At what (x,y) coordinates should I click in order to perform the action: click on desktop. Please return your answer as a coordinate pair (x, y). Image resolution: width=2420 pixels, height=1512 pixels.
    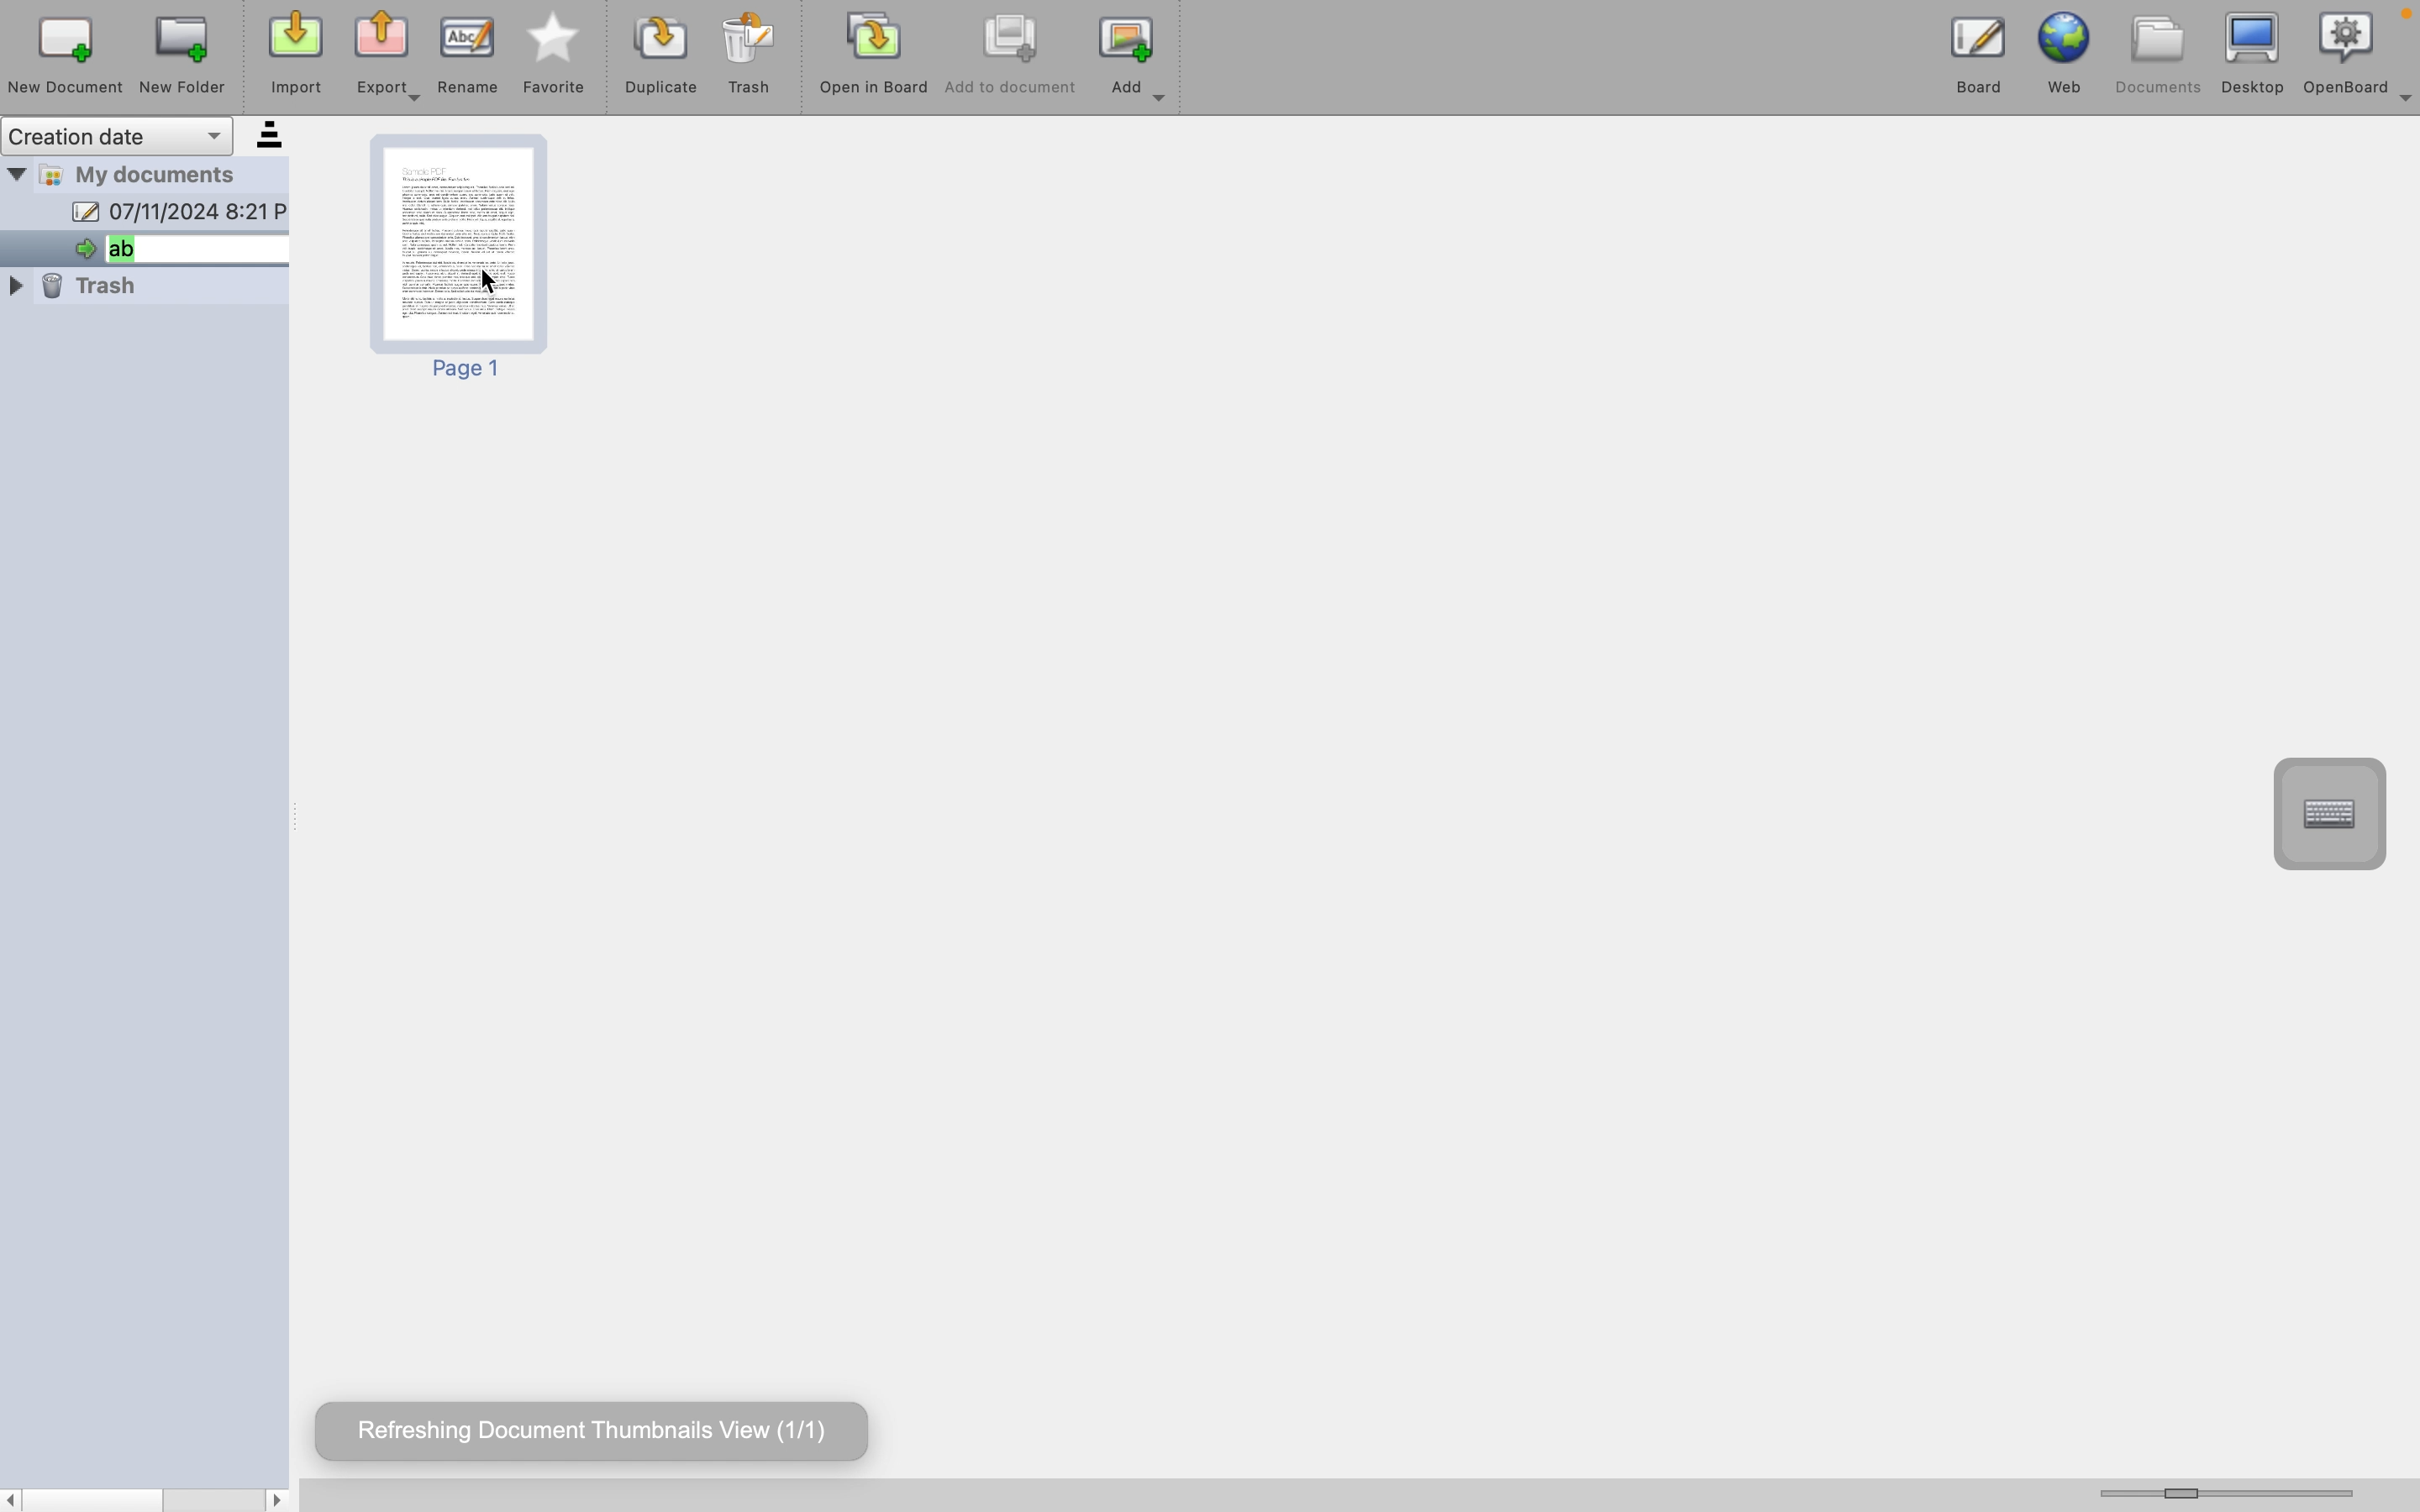
    Looking at the image, I should click on (2255, 52).